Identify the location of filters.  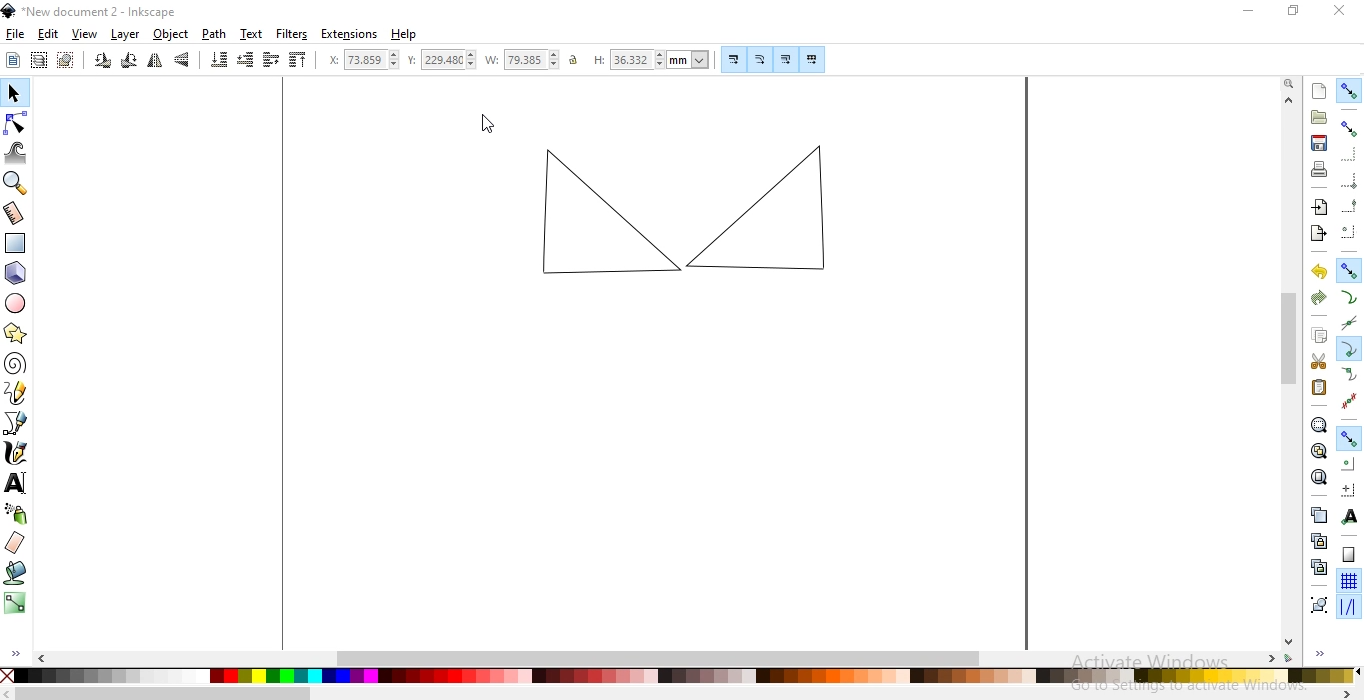
(292, 34).